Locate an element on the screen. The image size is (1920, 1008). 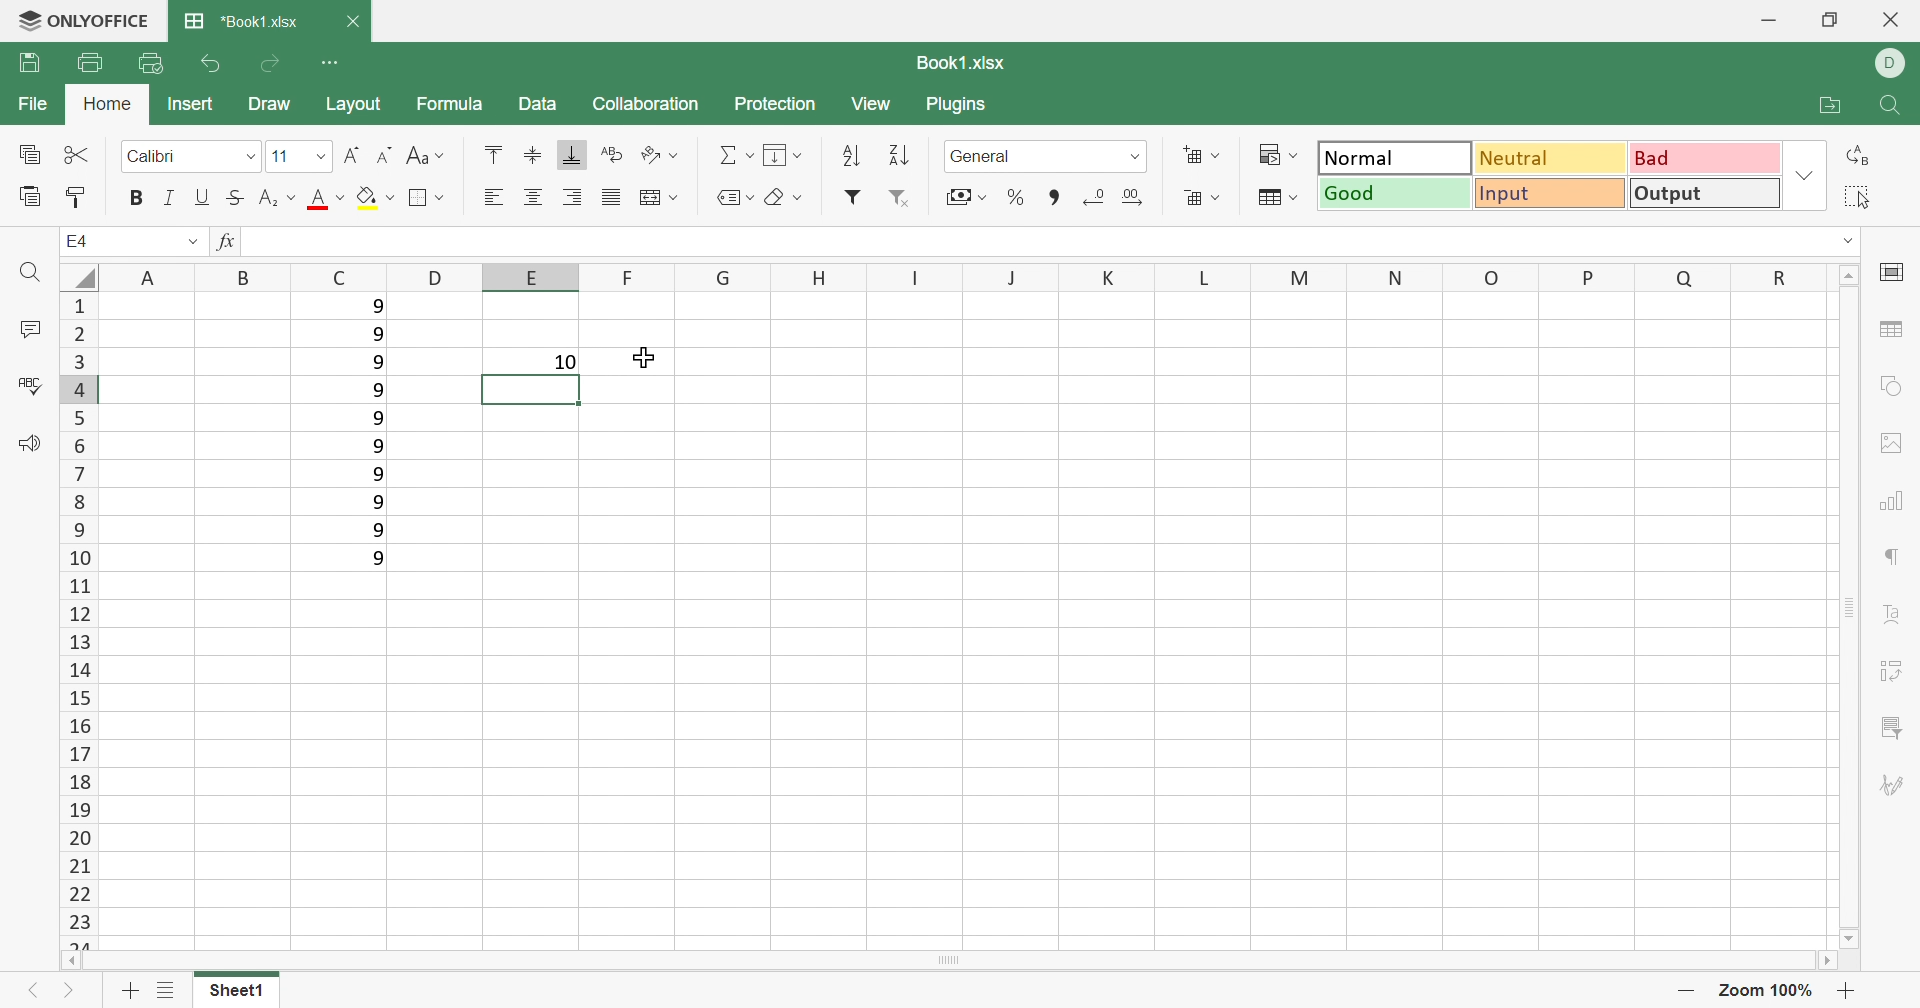
Redo is located at coordinates (269, 63).